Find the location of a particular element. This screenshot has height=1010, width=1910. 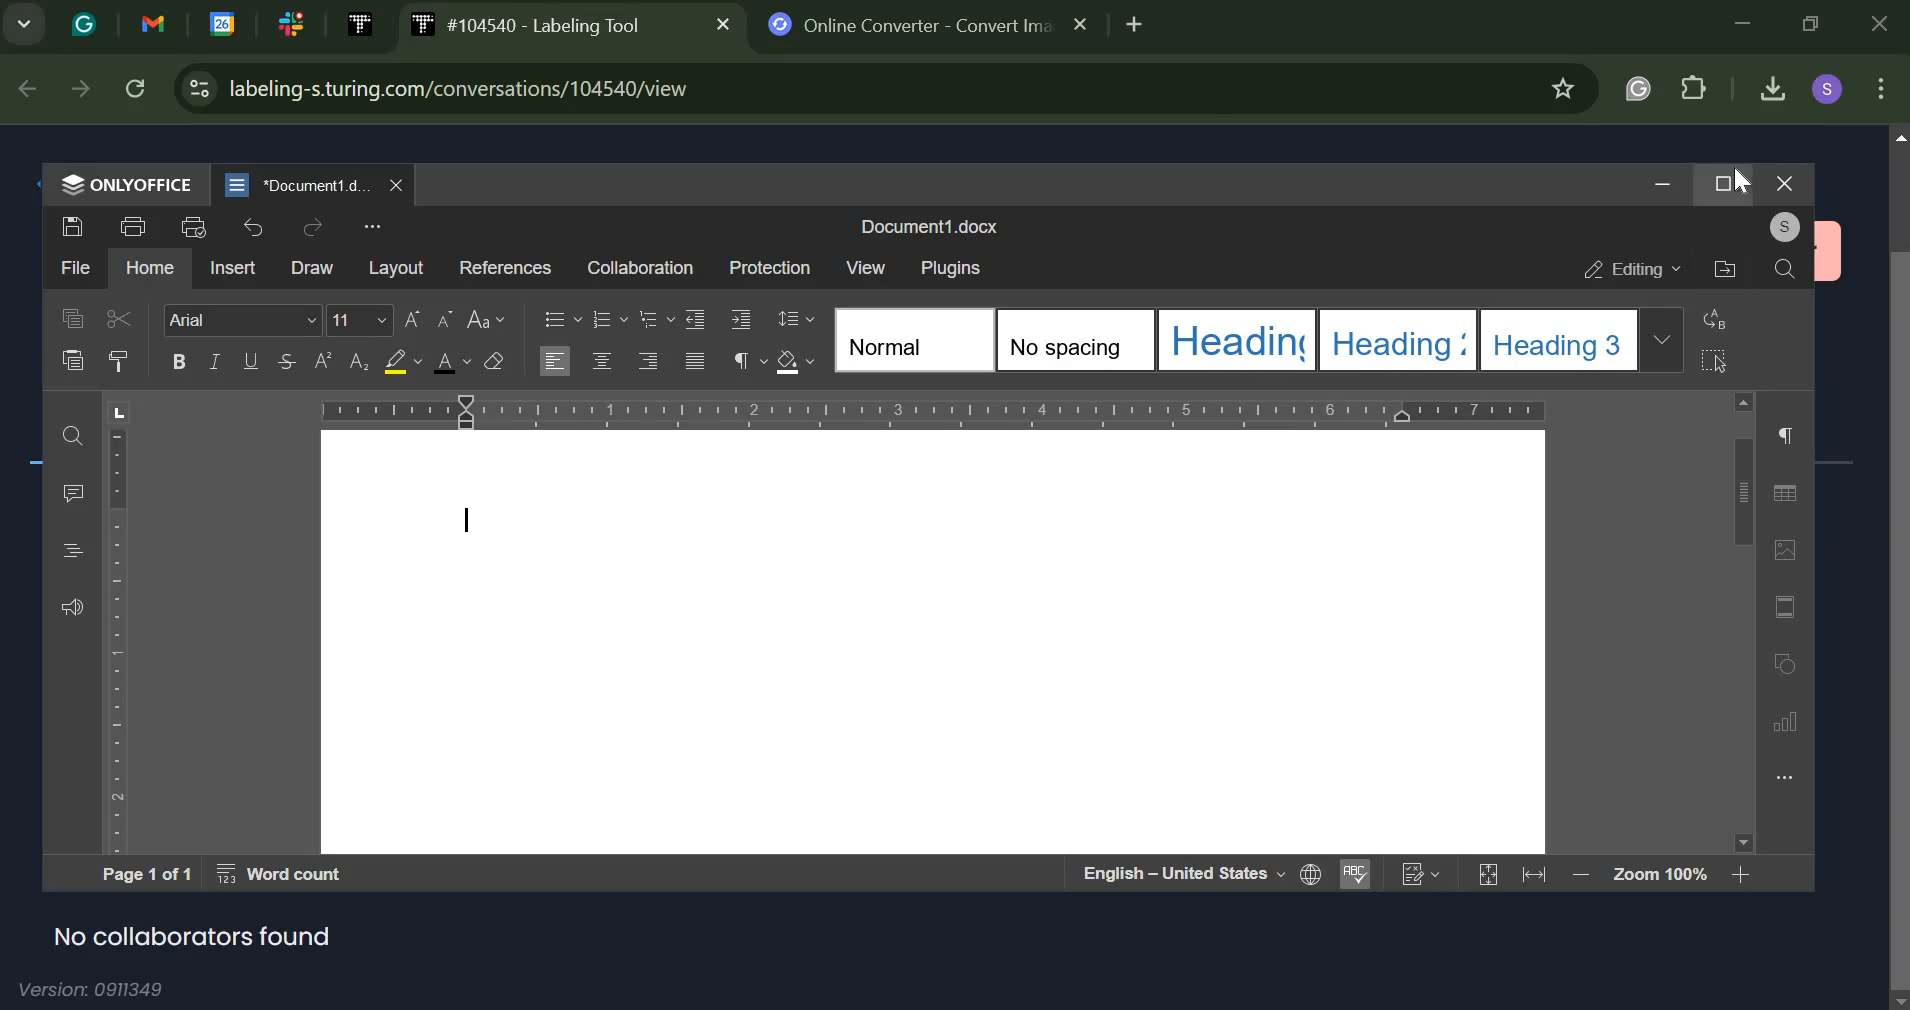

Version: 0911349 is located at coordinates (95, 990).